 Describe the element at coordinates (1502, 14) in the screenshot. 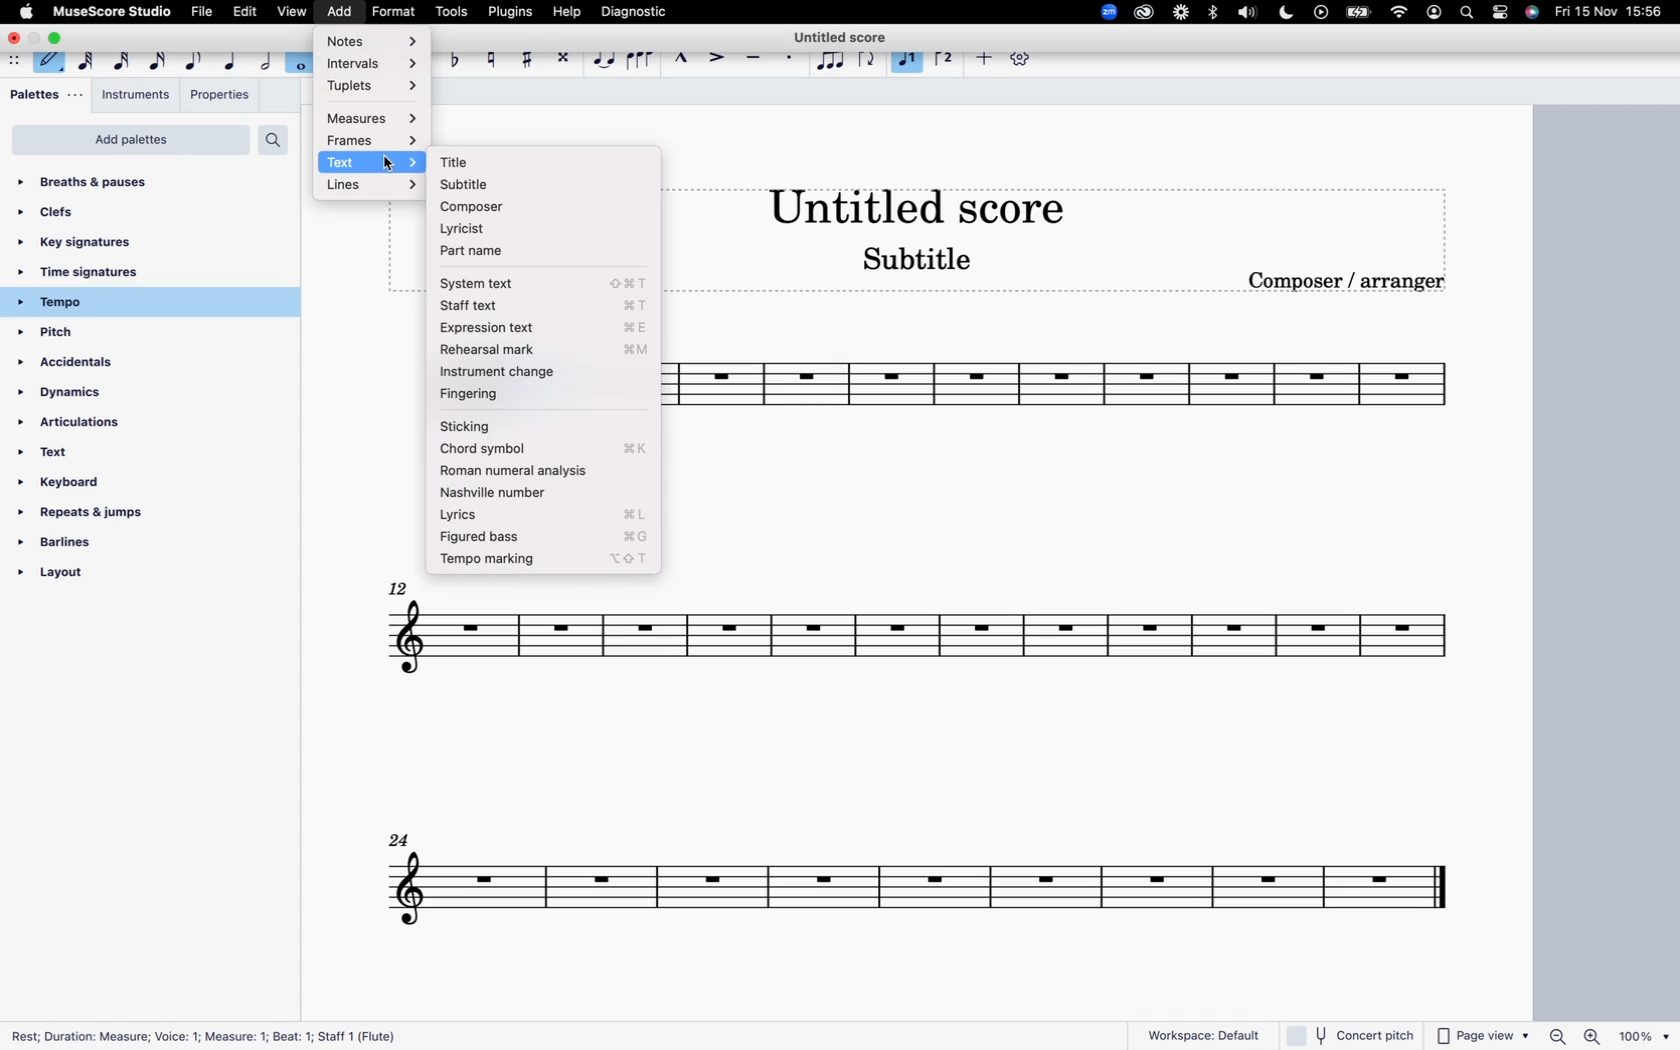

I see `settings` at that location.